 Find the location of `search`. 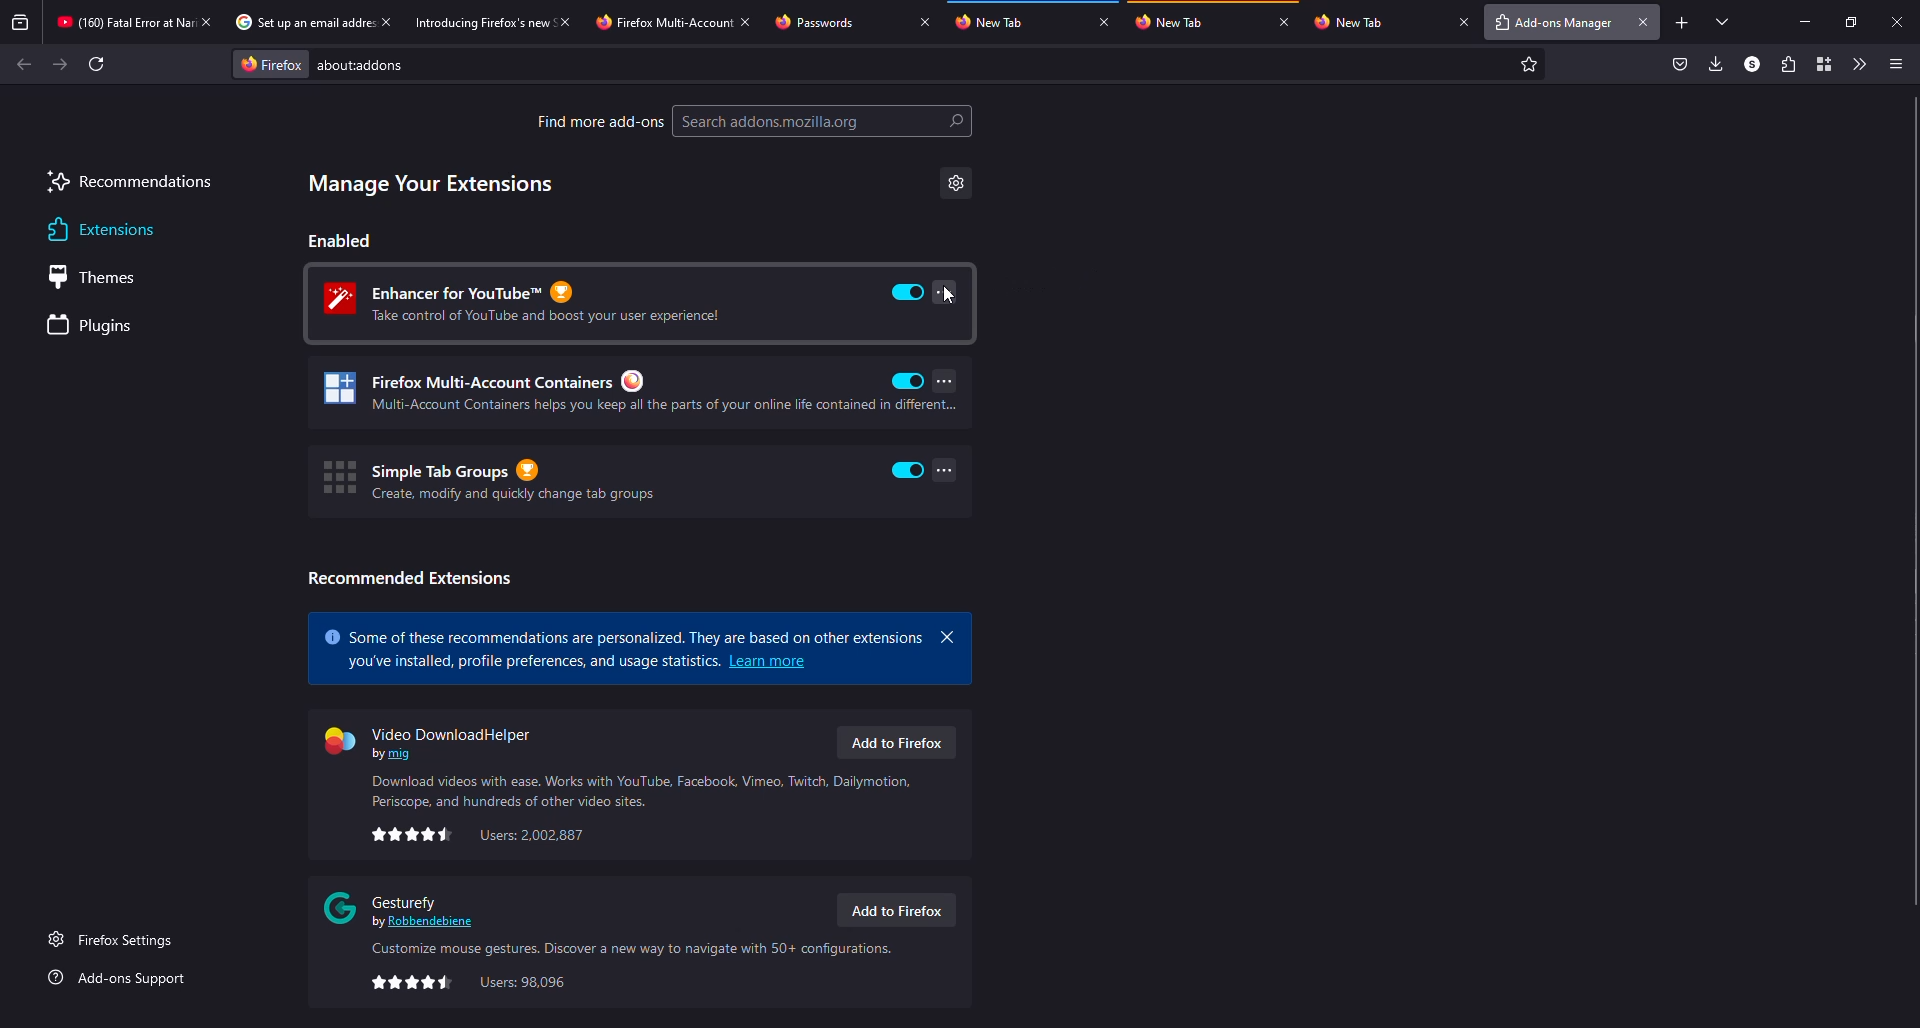

search is located at coordinates (823, 121).